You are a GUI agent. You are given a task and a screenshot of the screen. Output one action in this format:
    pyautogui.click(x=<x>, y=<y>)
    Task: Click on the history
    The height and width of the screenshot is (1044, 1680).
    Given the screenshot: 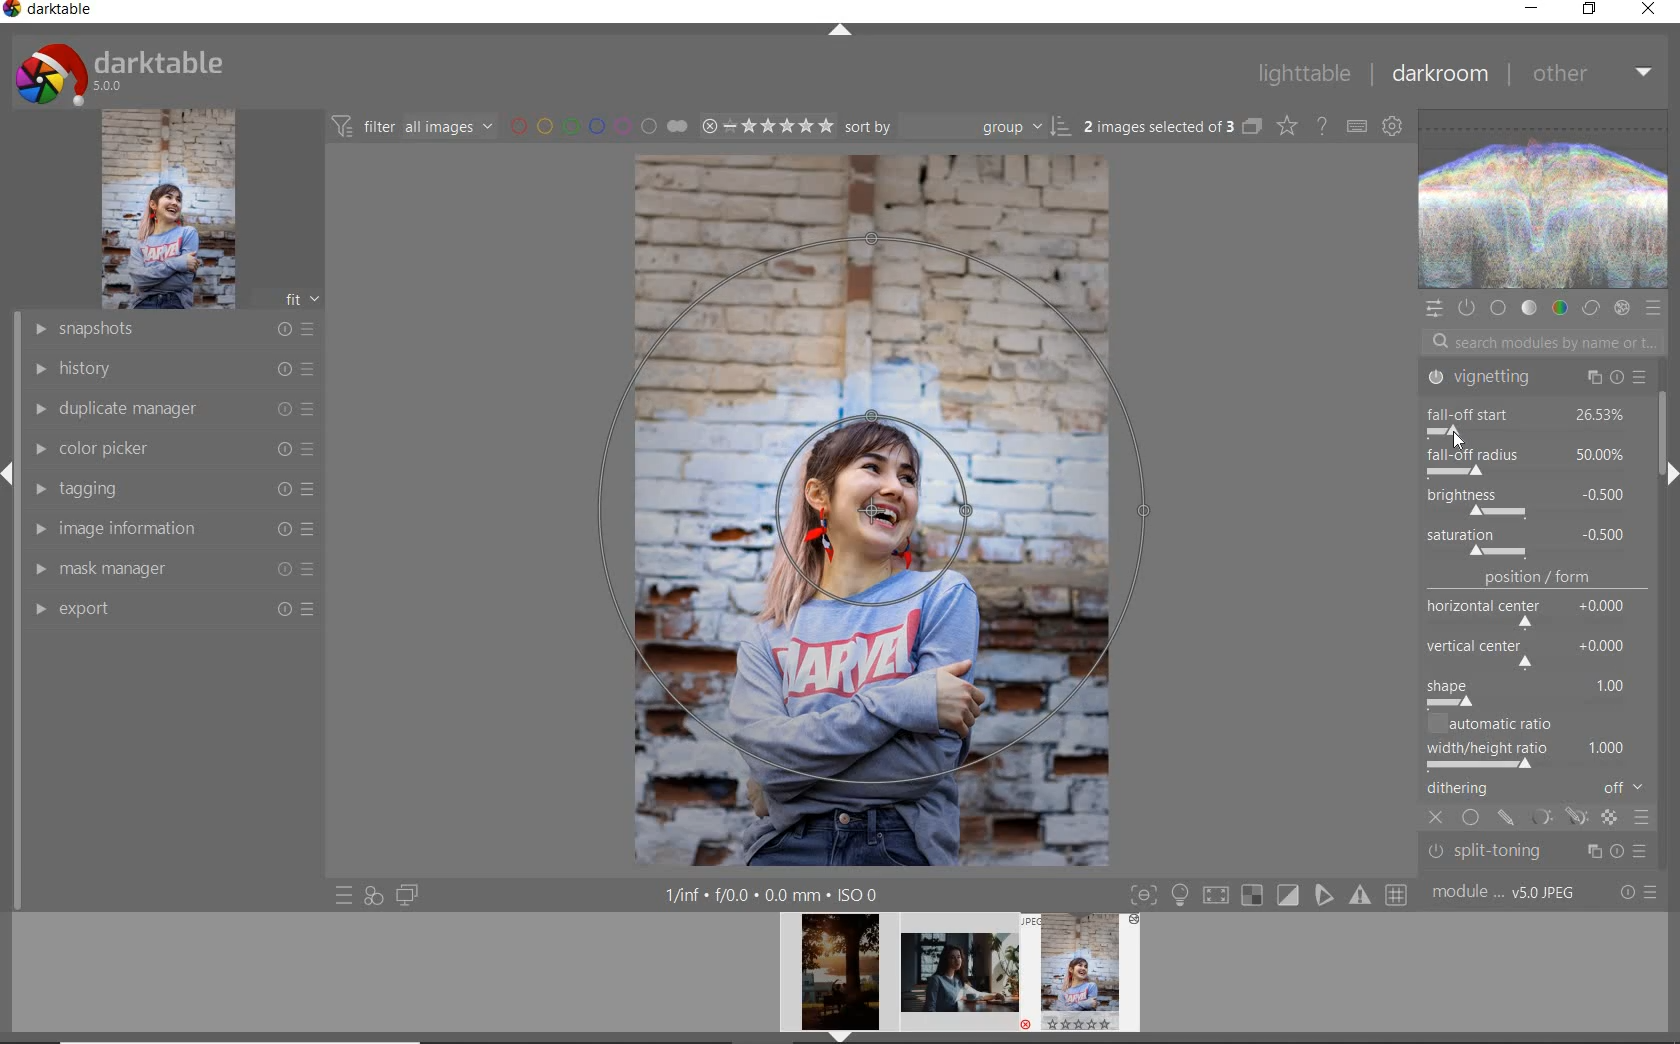 What is the action you would take?
    pyautogui.click(x=173, y=367)
    